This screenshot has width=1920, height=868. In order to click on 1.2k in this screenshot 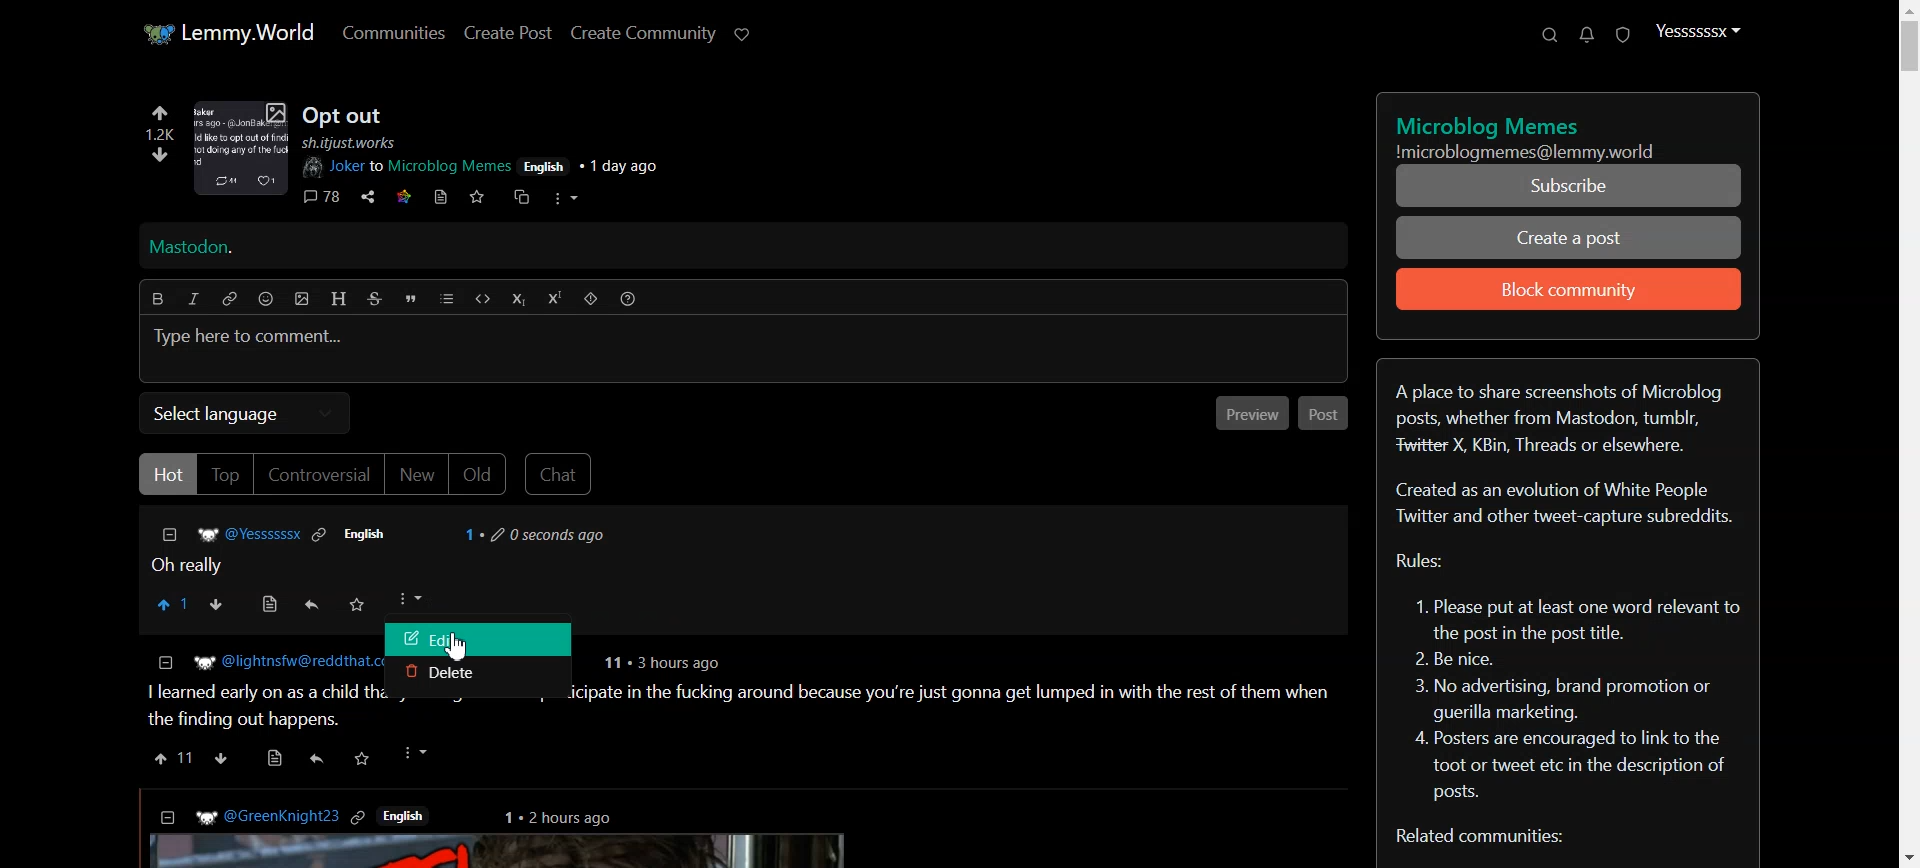, I will do `click(161, 133)`.